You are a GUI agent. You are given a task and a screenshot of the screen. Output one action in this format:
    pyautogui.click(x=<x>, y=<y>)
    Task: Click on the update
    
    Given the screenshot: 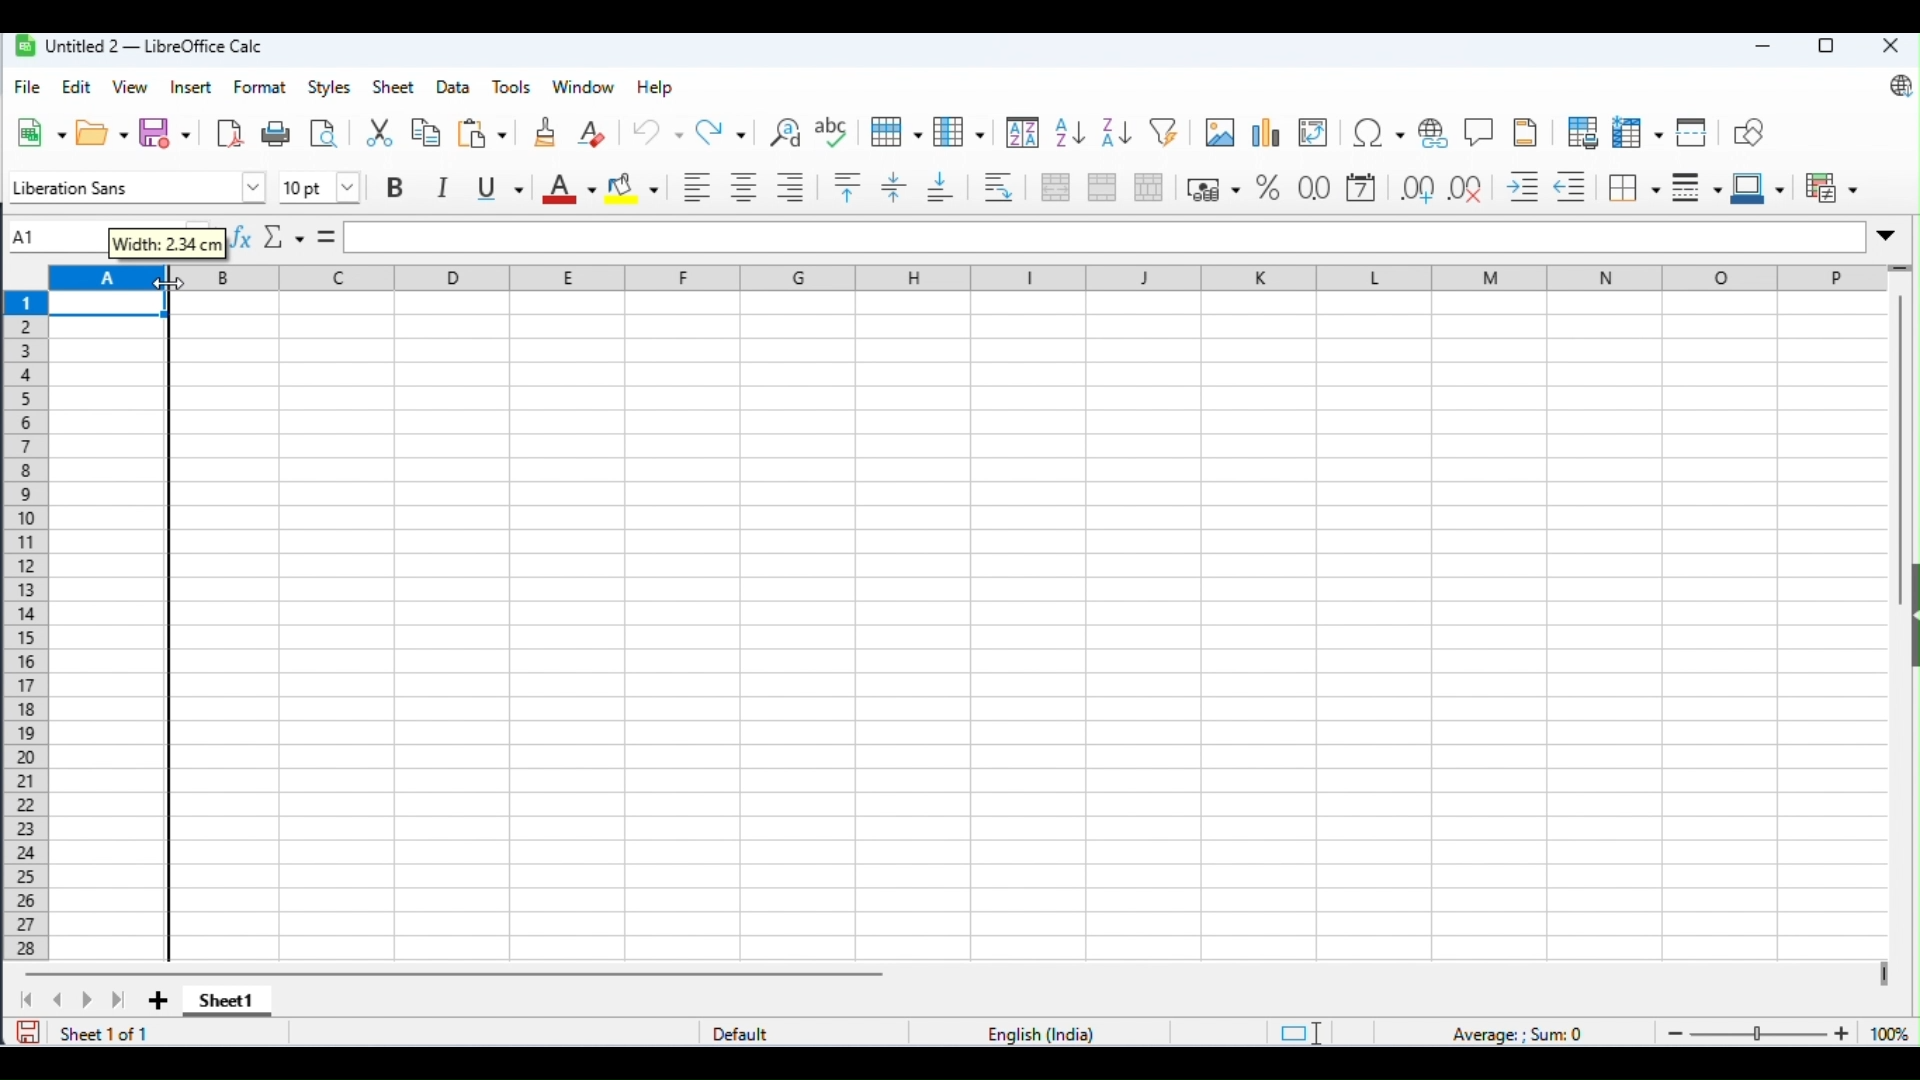 What is the action you would take?
    pyautogui.click(x=1895, y=87)
    